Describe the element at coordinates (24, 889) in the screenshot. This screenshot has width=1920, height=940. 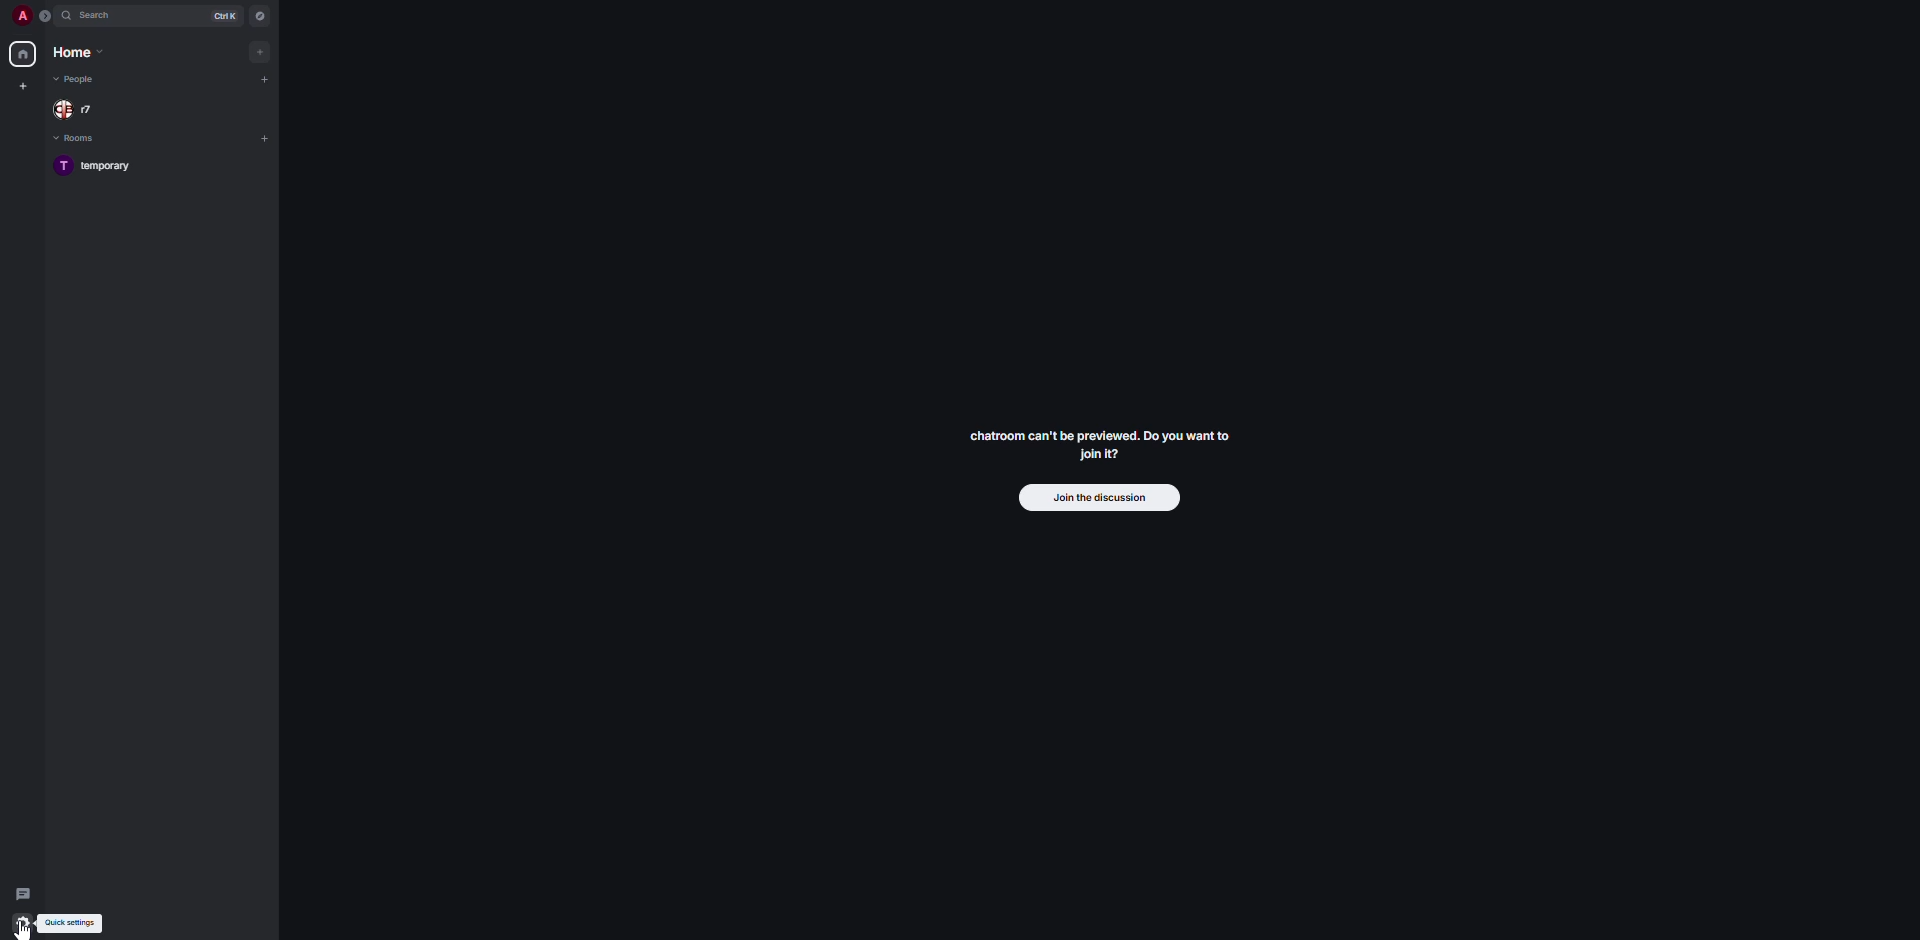
I see `threads` at that location.